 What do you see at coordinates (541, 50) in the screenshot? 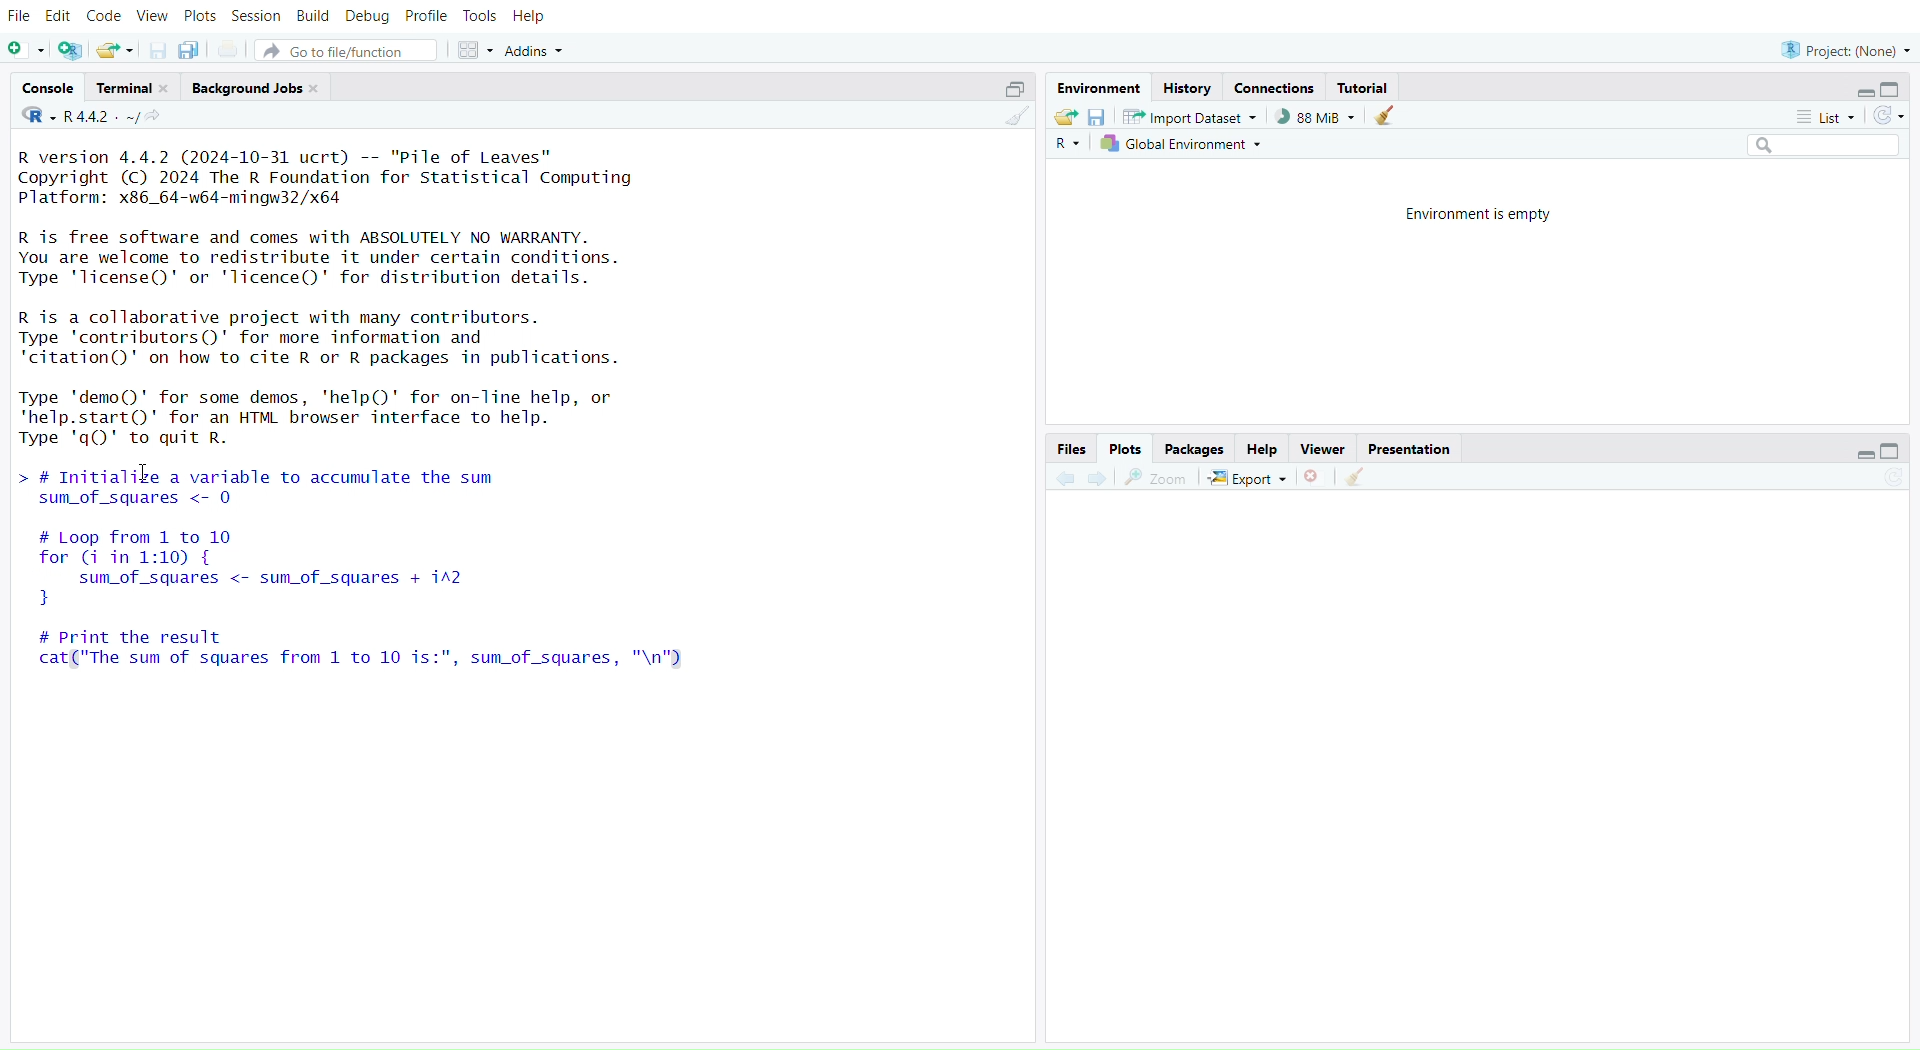
I see `addins` at bounding box center [541, 50].